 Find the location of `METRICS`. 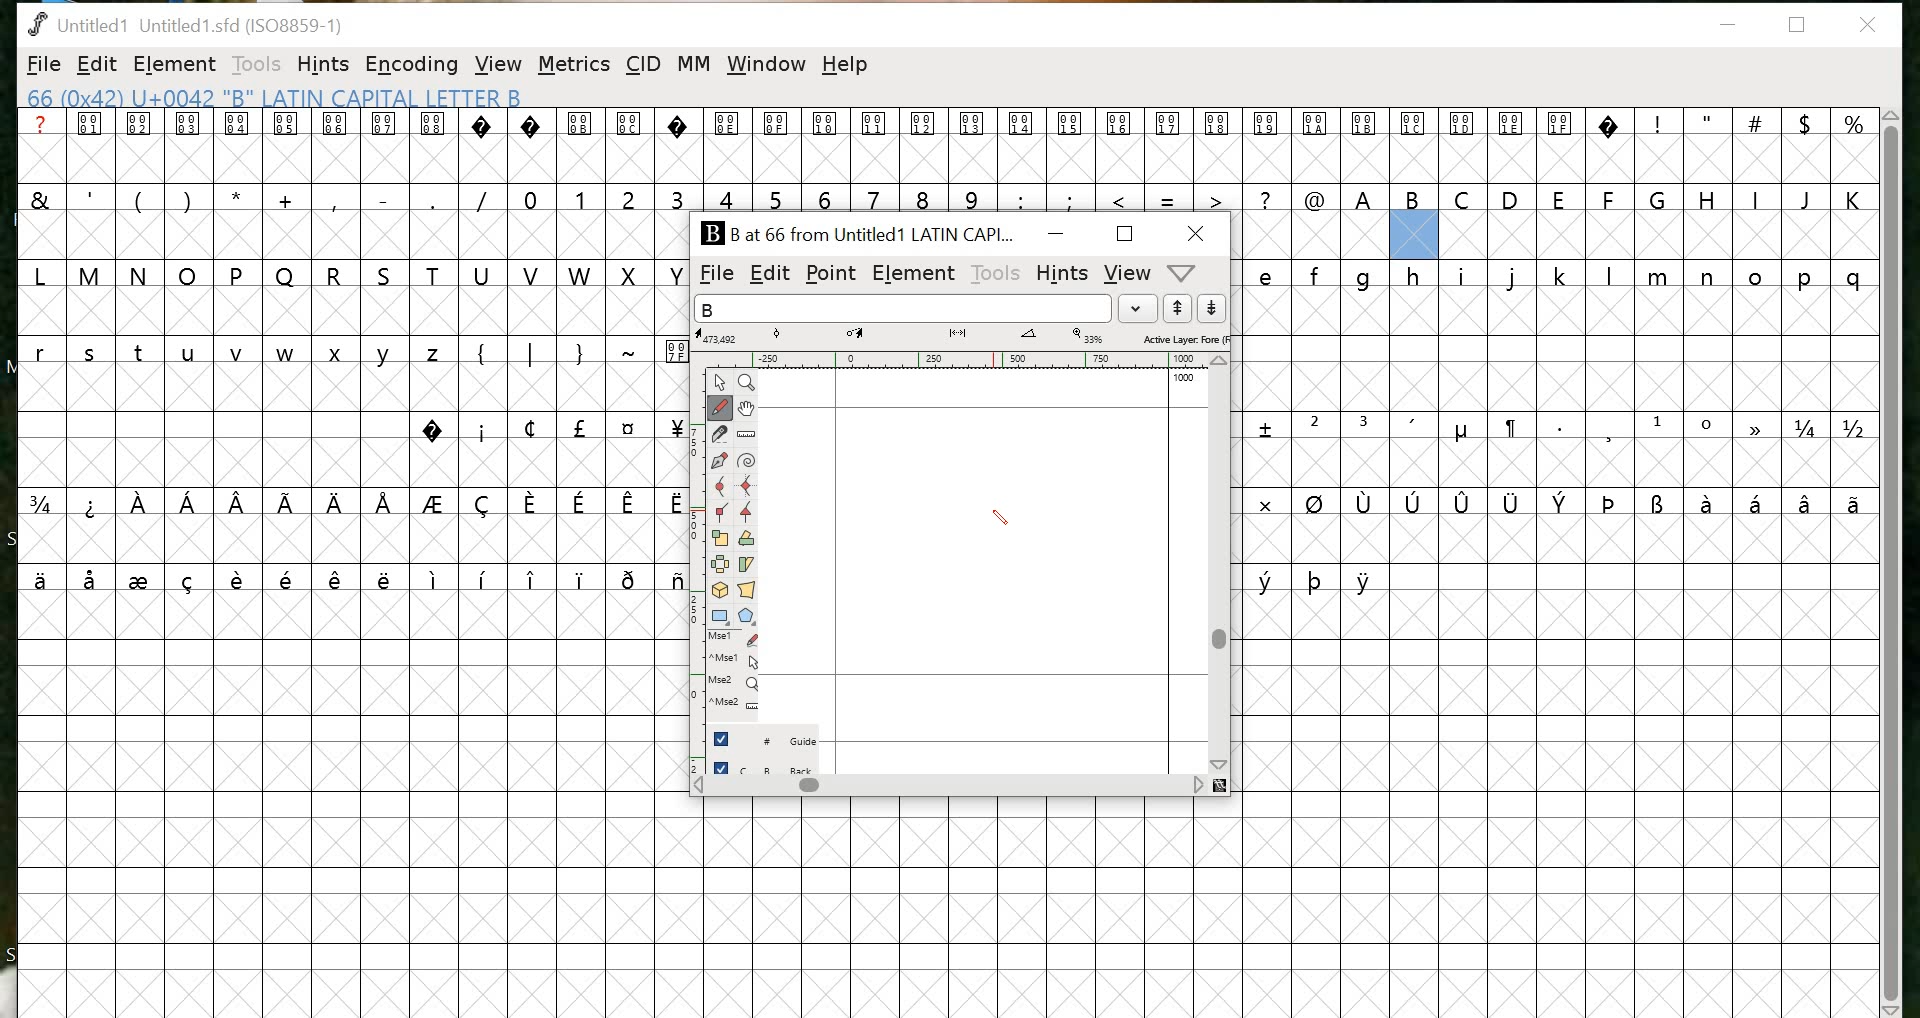

METRICS is located at coordinates (576, 64).